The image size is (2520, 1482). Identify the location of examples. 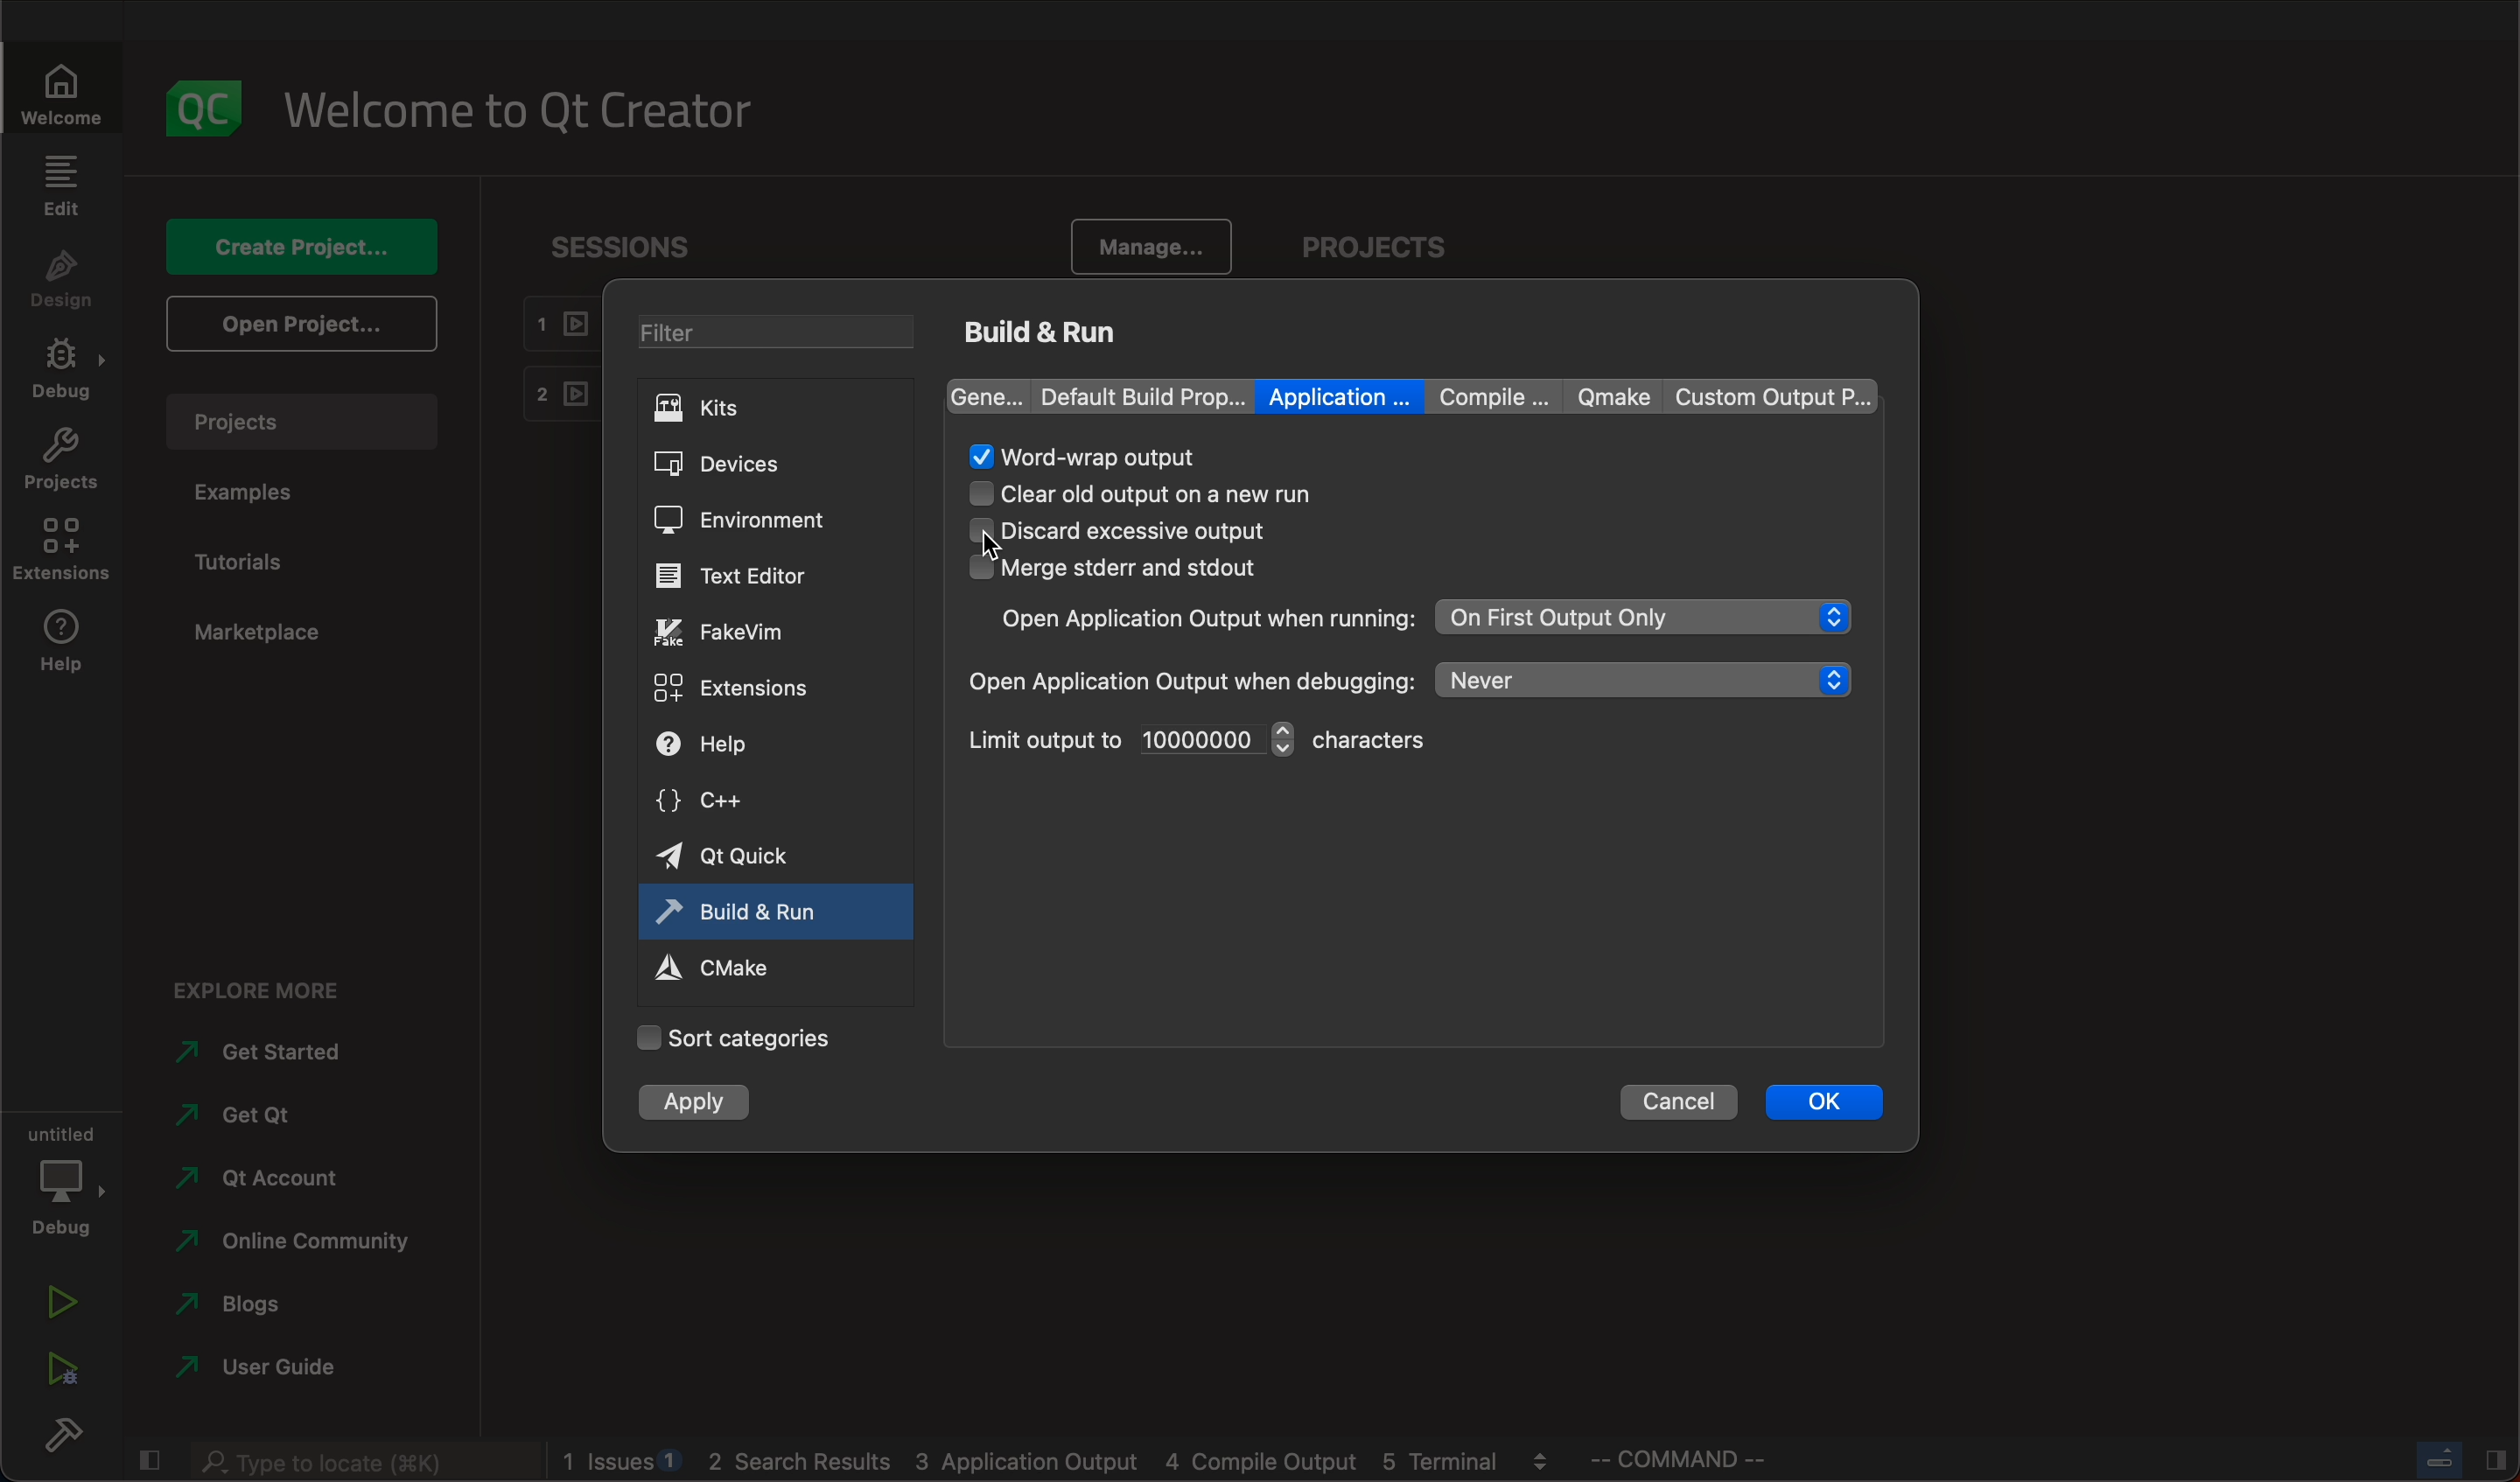
(246, 489).